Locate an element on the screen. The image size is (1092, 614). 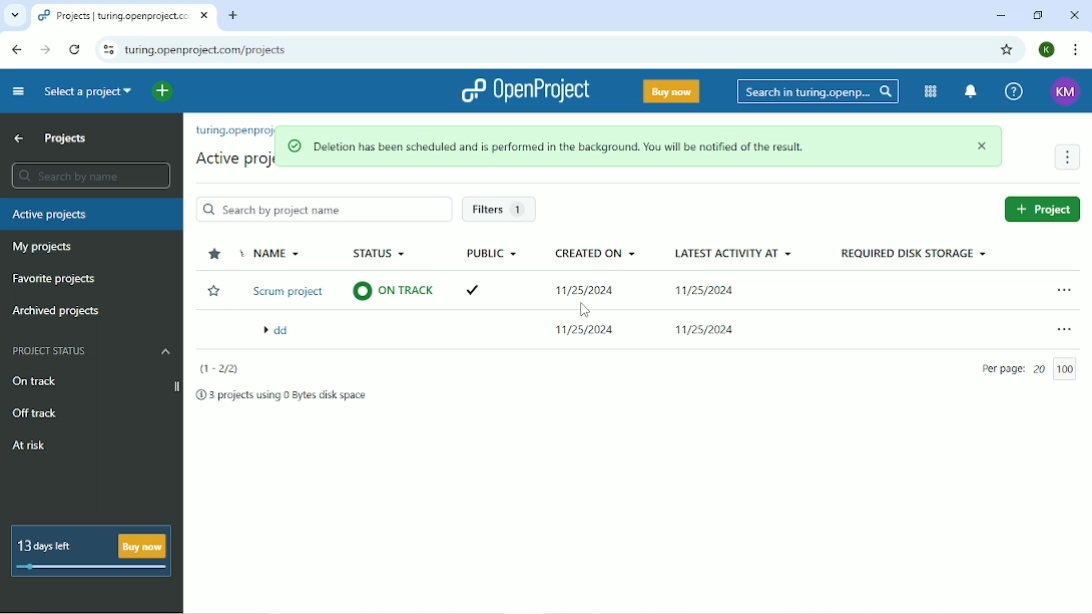
Name is located at coordinates (273, 254).